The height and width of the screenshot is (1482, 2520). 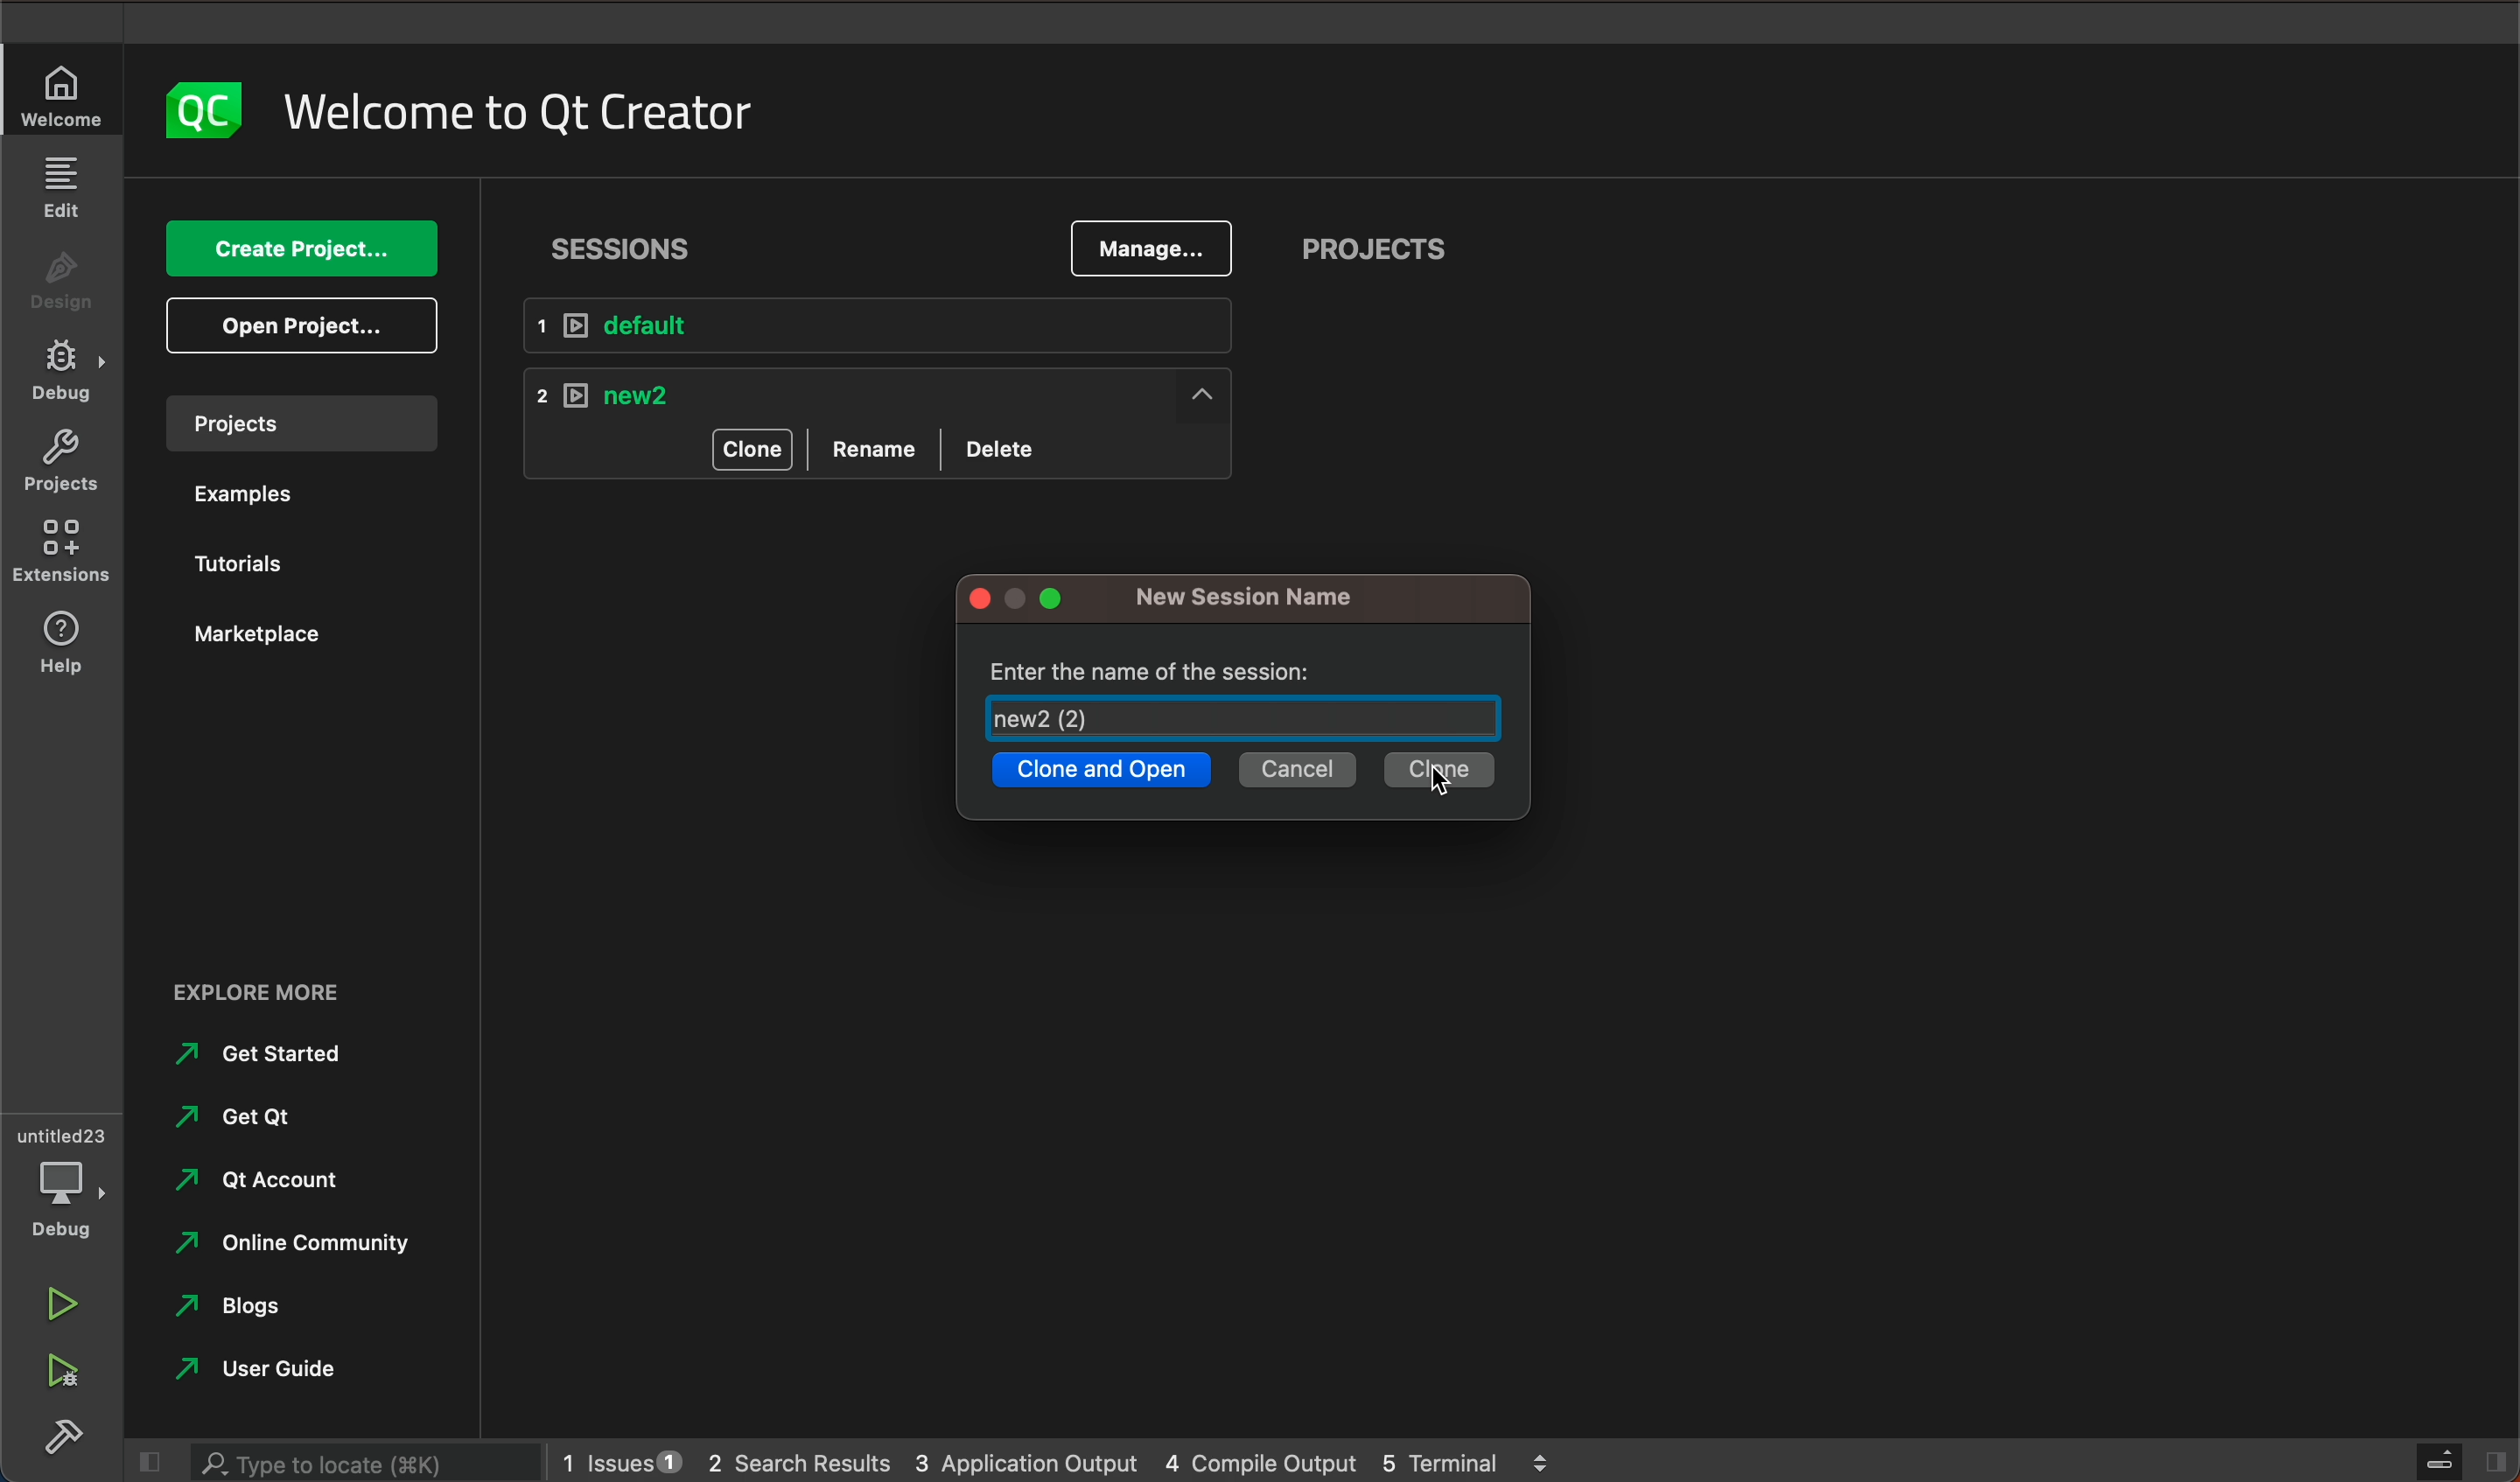 What do you see at coordinates (242, 1306) in the screenshot?
I see `blogs` at bounding box center [242, 1306].